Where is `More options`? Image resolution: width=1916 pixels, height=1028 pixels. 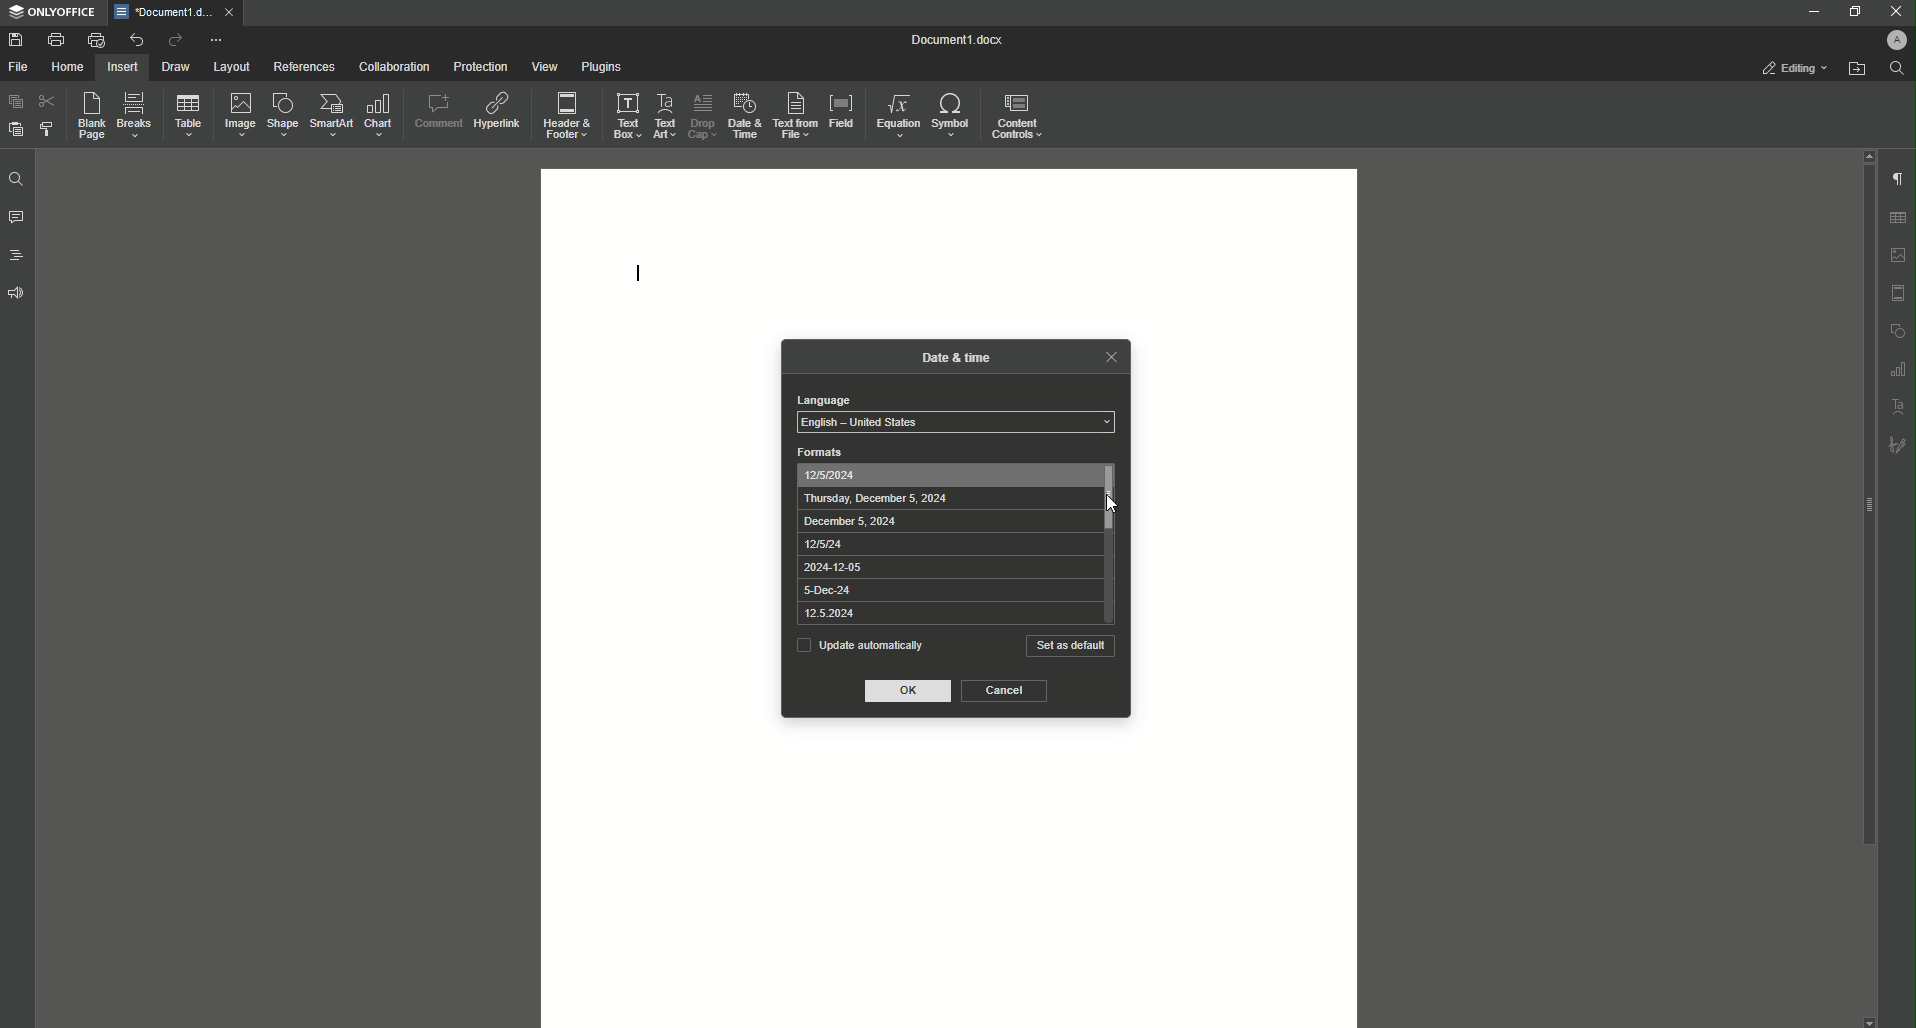 More options is located at coordinates (218, 40).